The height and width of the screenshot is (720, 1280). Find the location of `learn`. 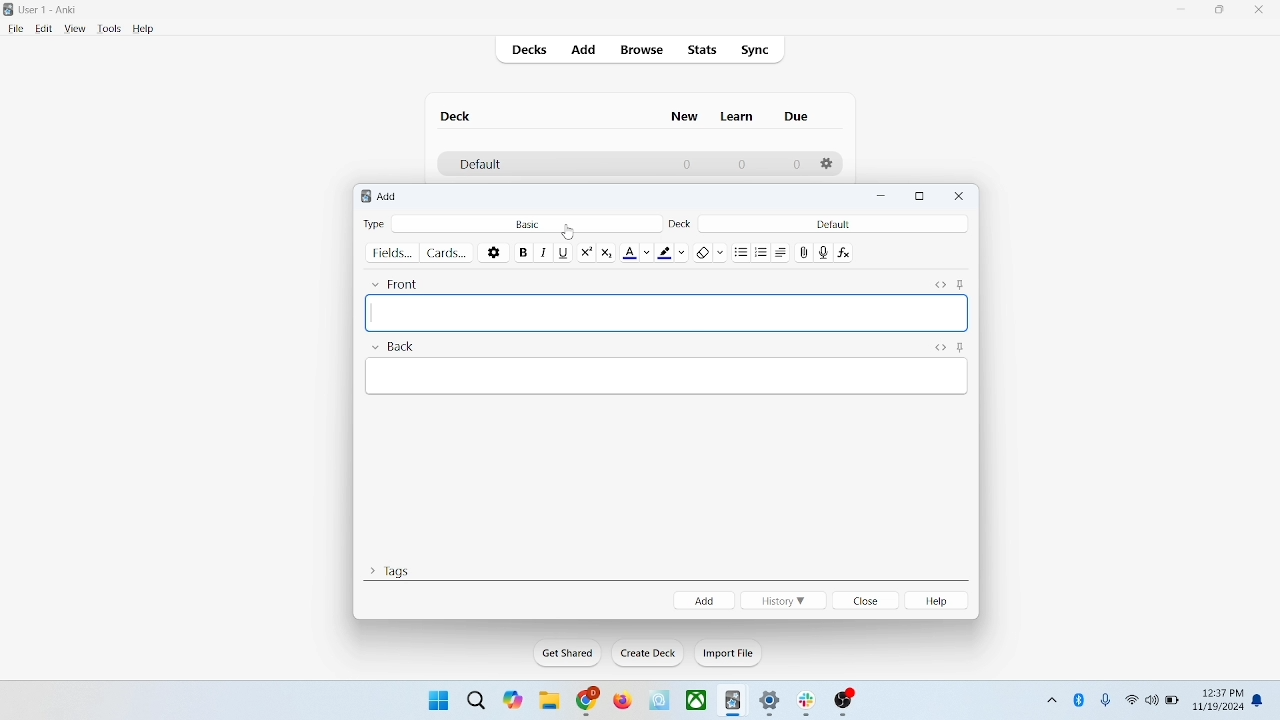

learn is located at coordinates (736, 116).